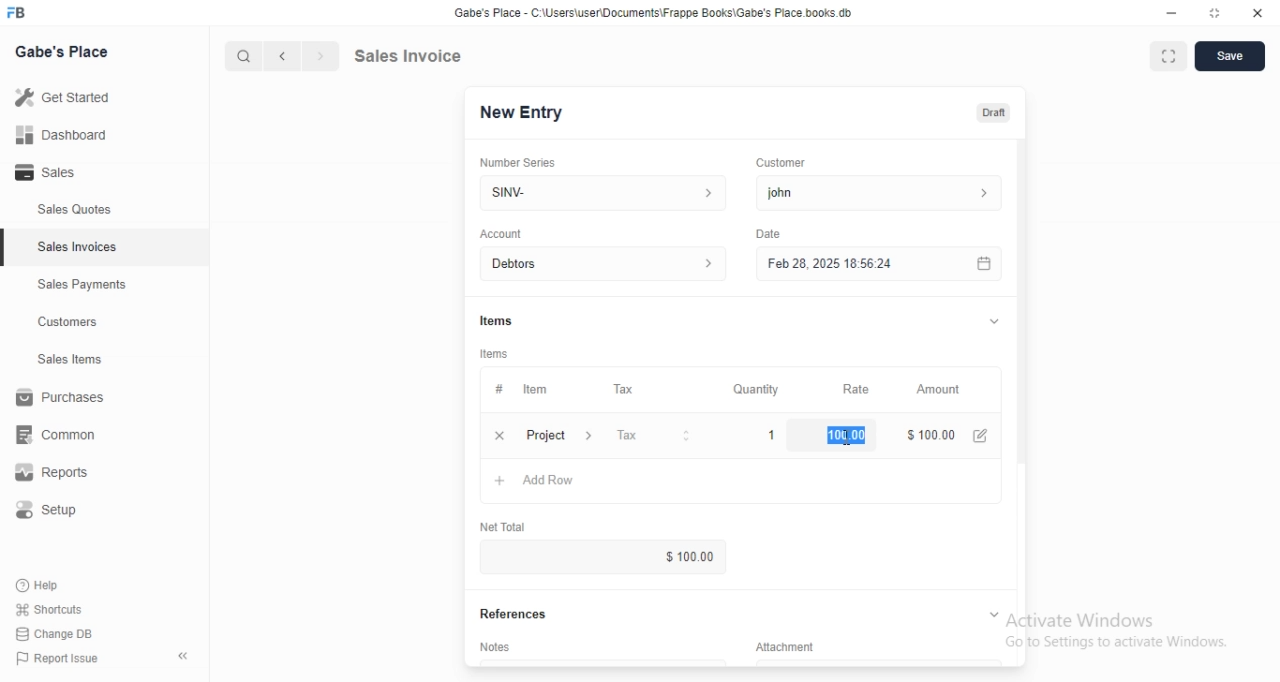 This screenshot has width=1280, height=682. Describe the element at coordinates (995, 113) in the screenshot. I see `Draft` at that location.